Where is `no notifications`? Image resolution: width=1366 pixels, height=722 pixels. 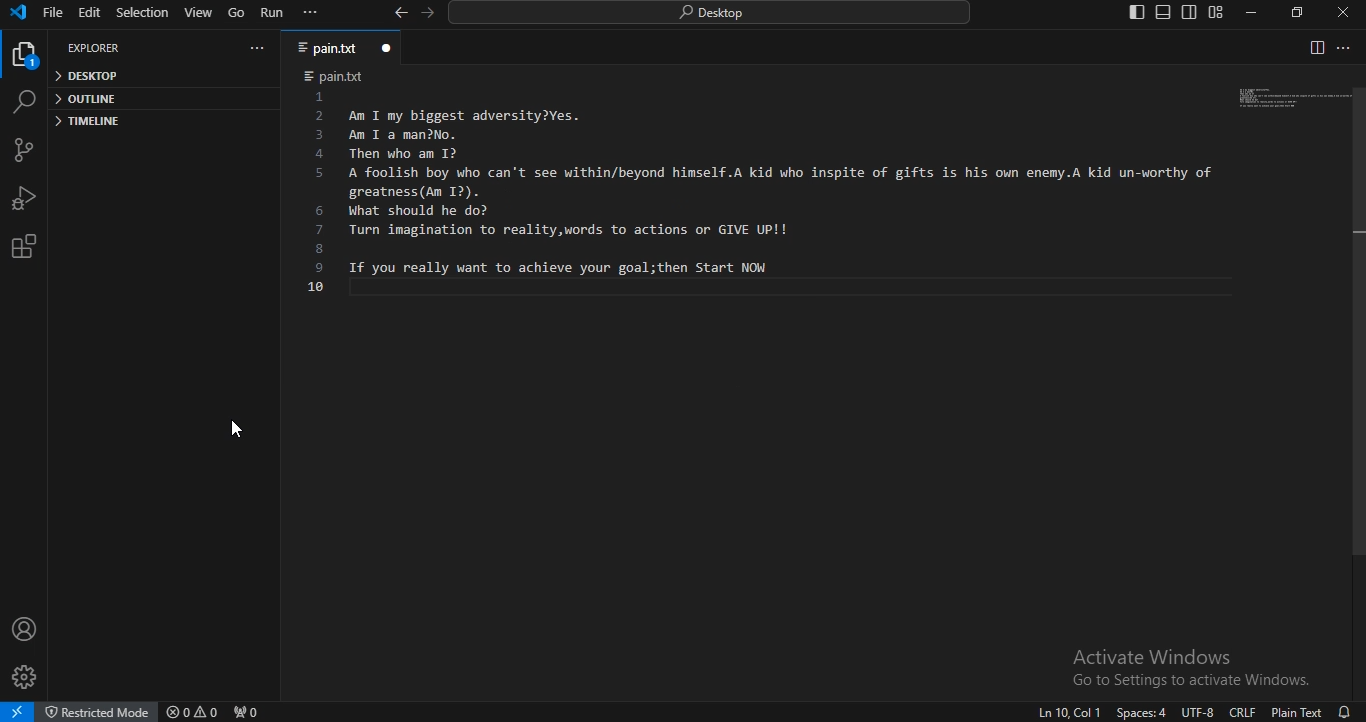 no notifications is located at coordinates (1346, 712).